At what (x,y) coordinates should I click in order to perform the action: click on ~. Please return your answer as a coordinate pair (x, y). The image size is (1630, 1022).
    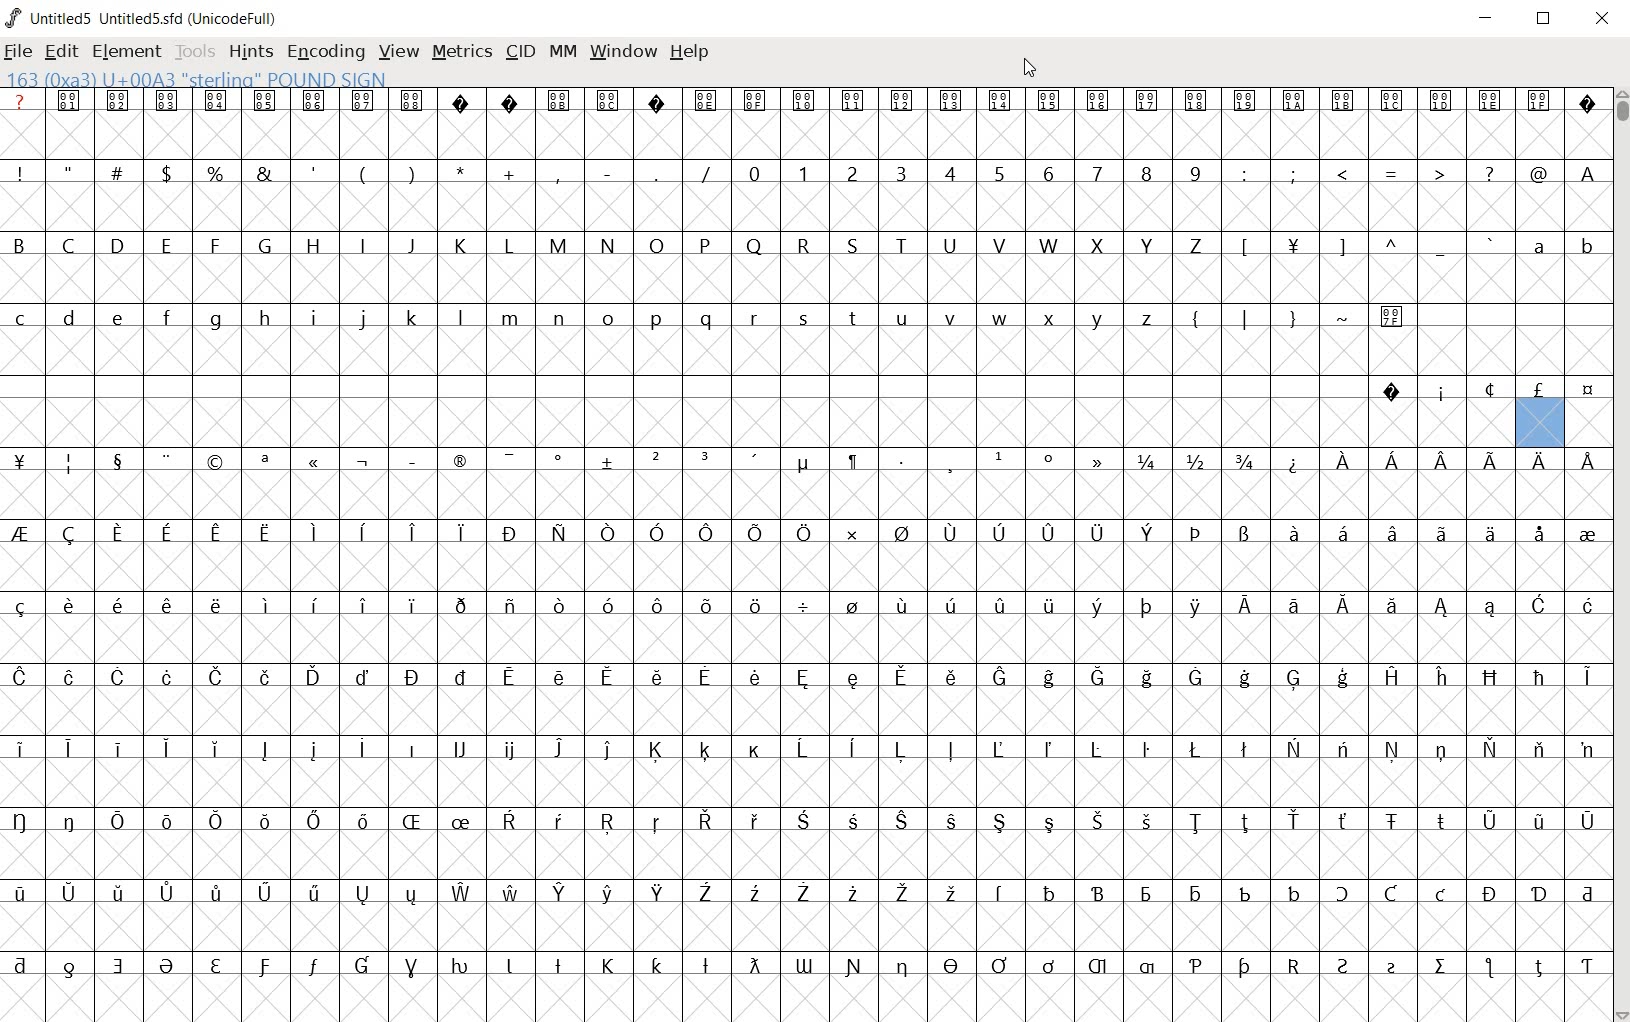
    Looking at the image, I should click on (1343, 316).